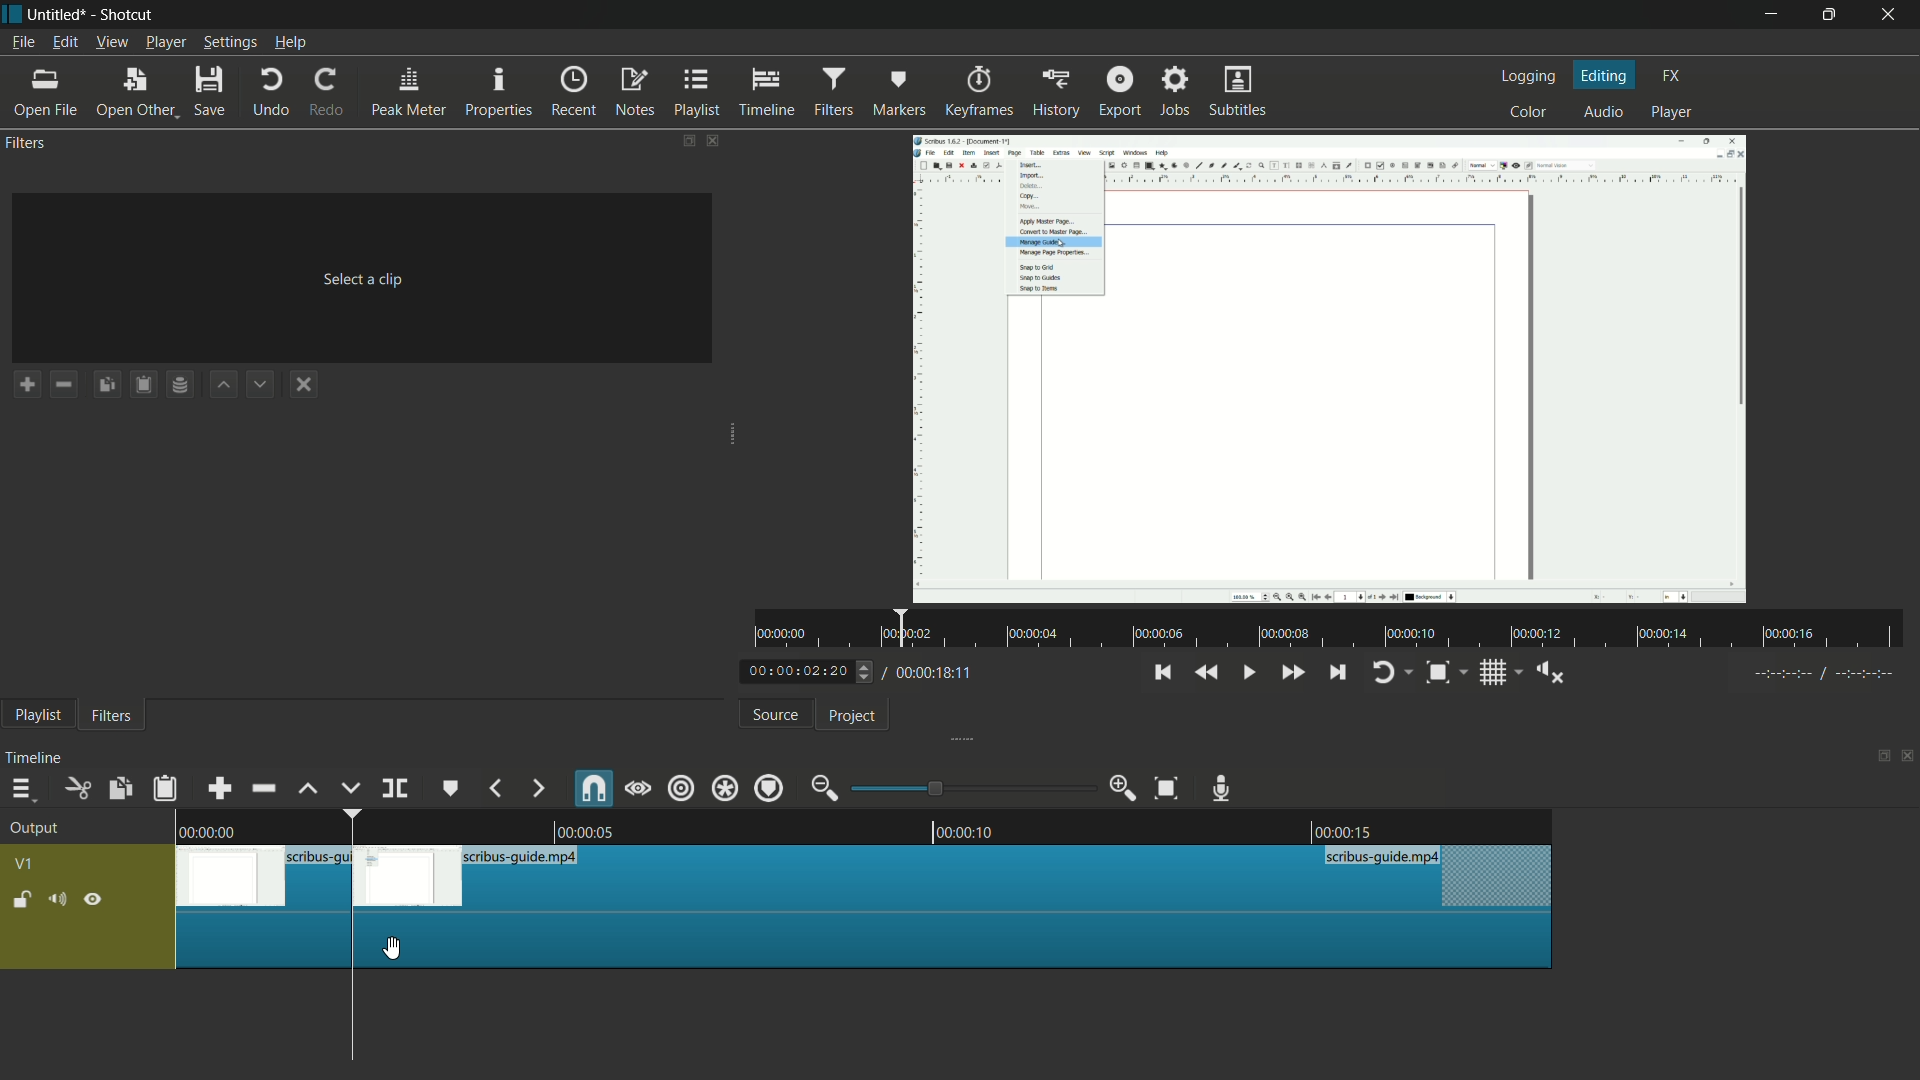 Image resolution: width=1920 pixels, height=1080 pixels. What do you see at coordinates (208, 90) in the screenshot?
I see `save` at bounding box center [208, 90].